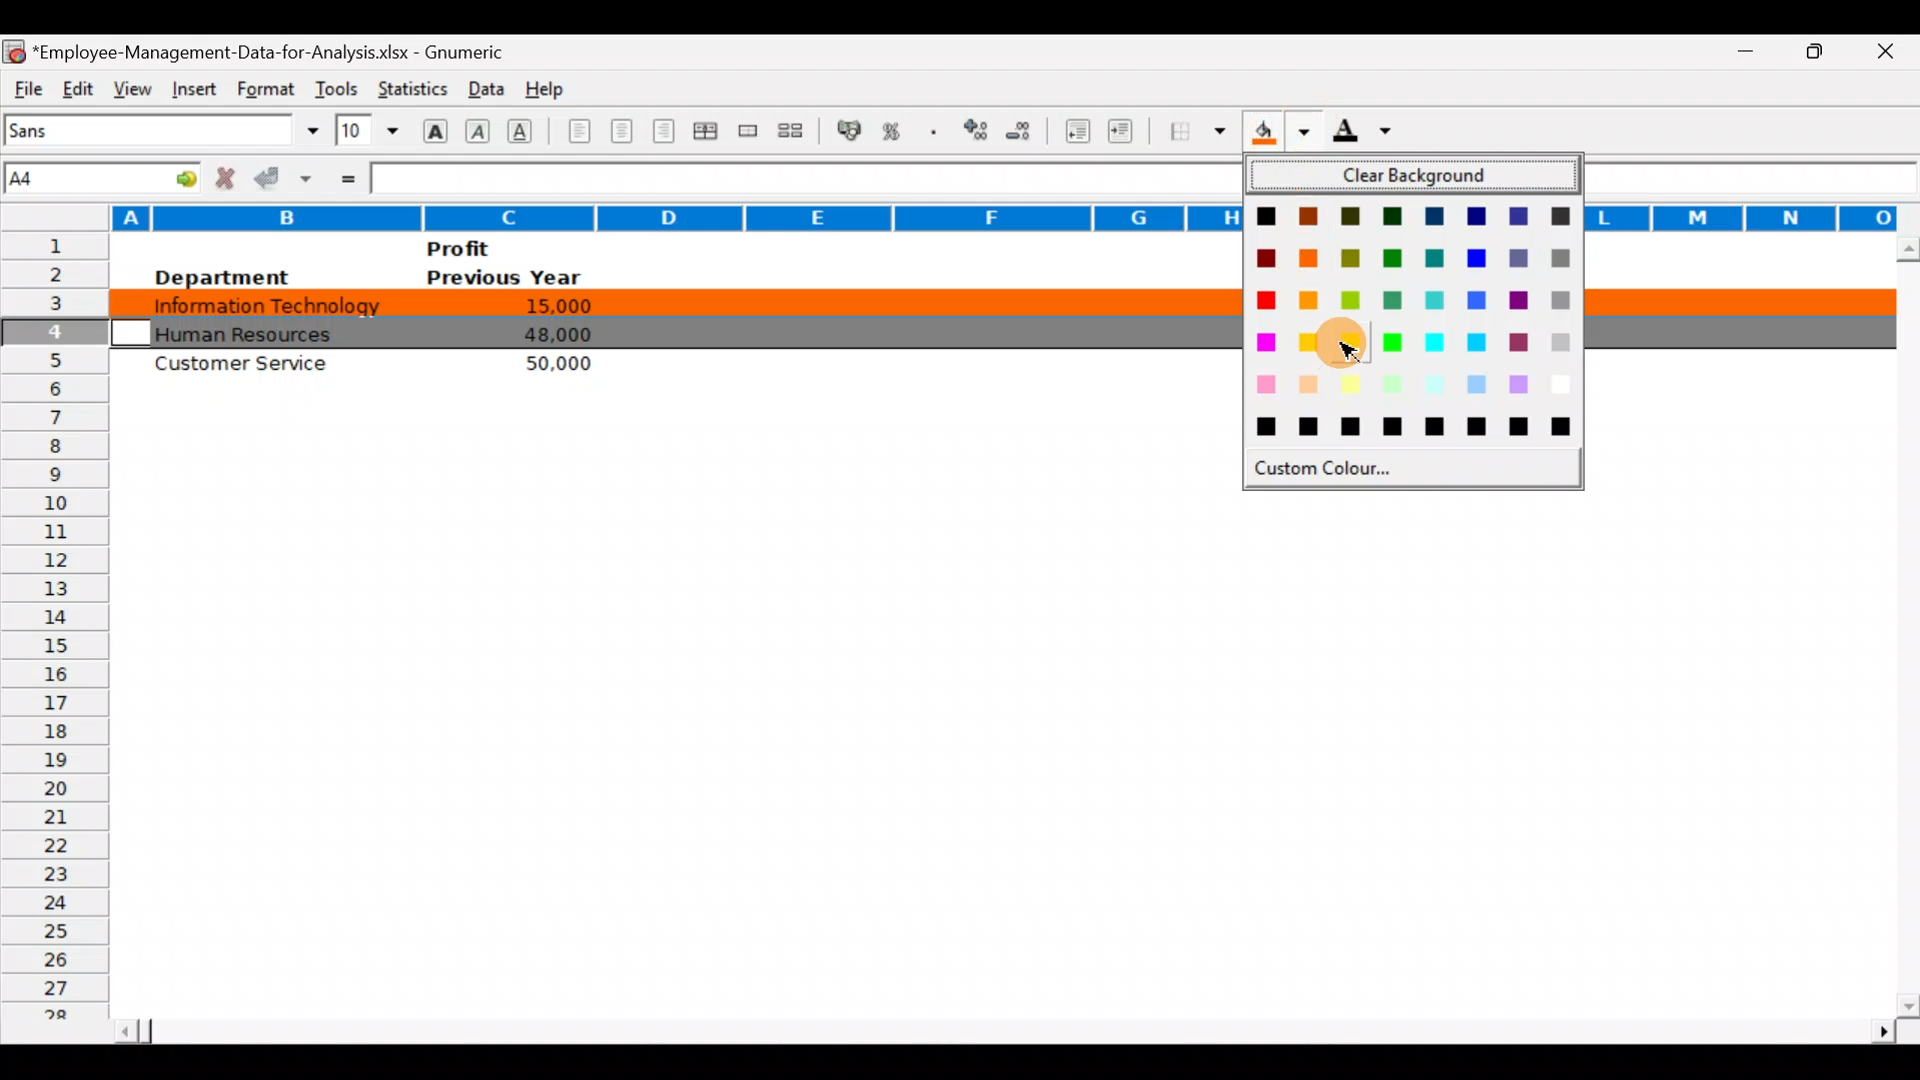  I want to click on Format, so click(262, 89).